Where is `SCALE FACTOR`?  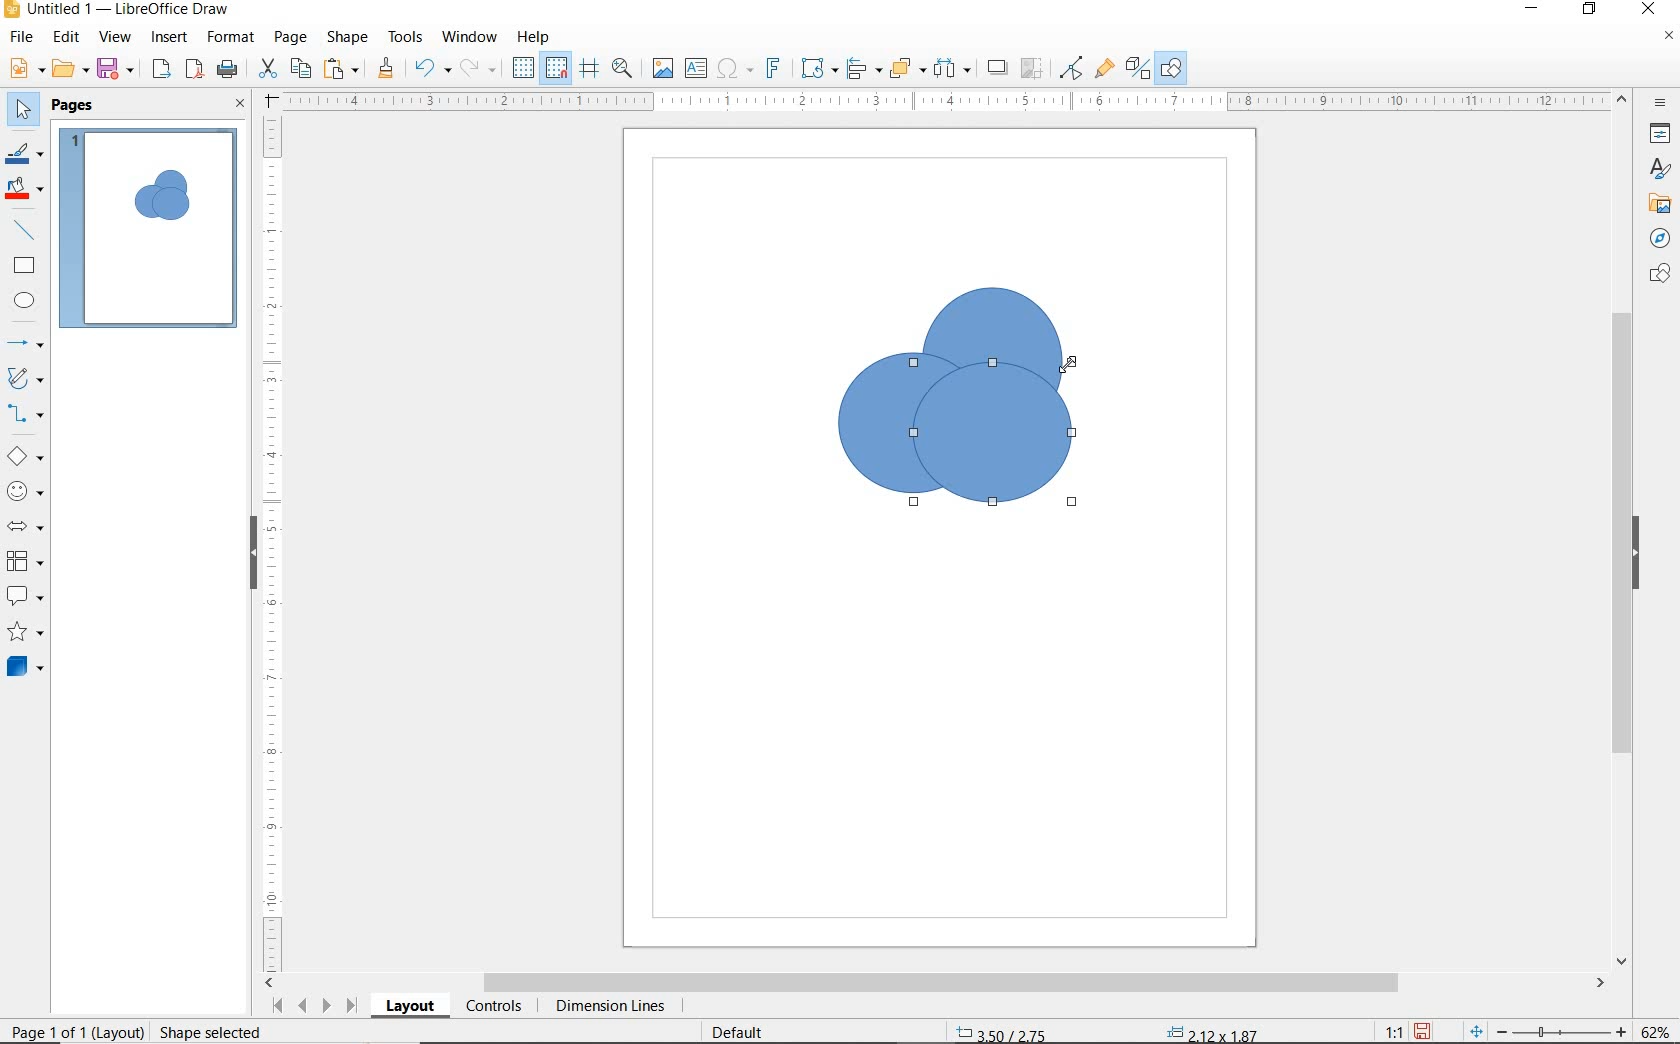
SCALE FACTOR is located at coordinates (1384, 1031).